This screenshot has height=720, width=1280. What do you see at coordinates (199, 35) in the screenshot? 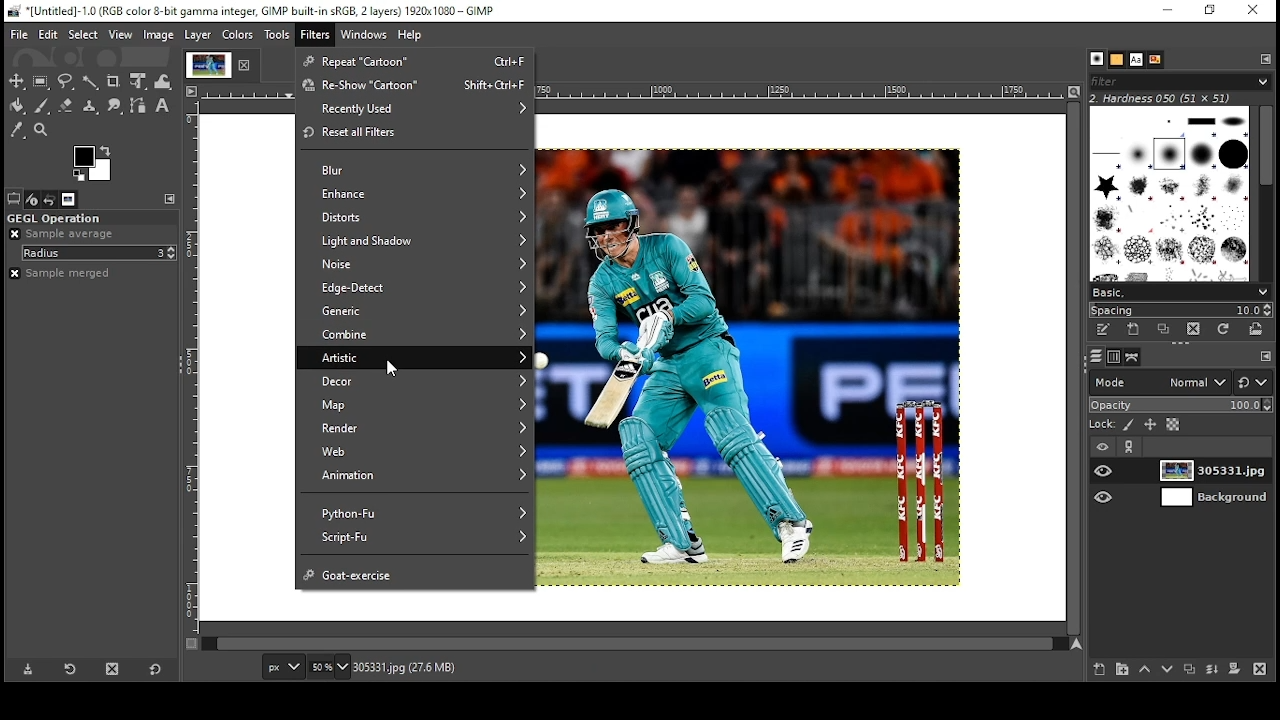
I see `layer` at bounding box center [199, 35].